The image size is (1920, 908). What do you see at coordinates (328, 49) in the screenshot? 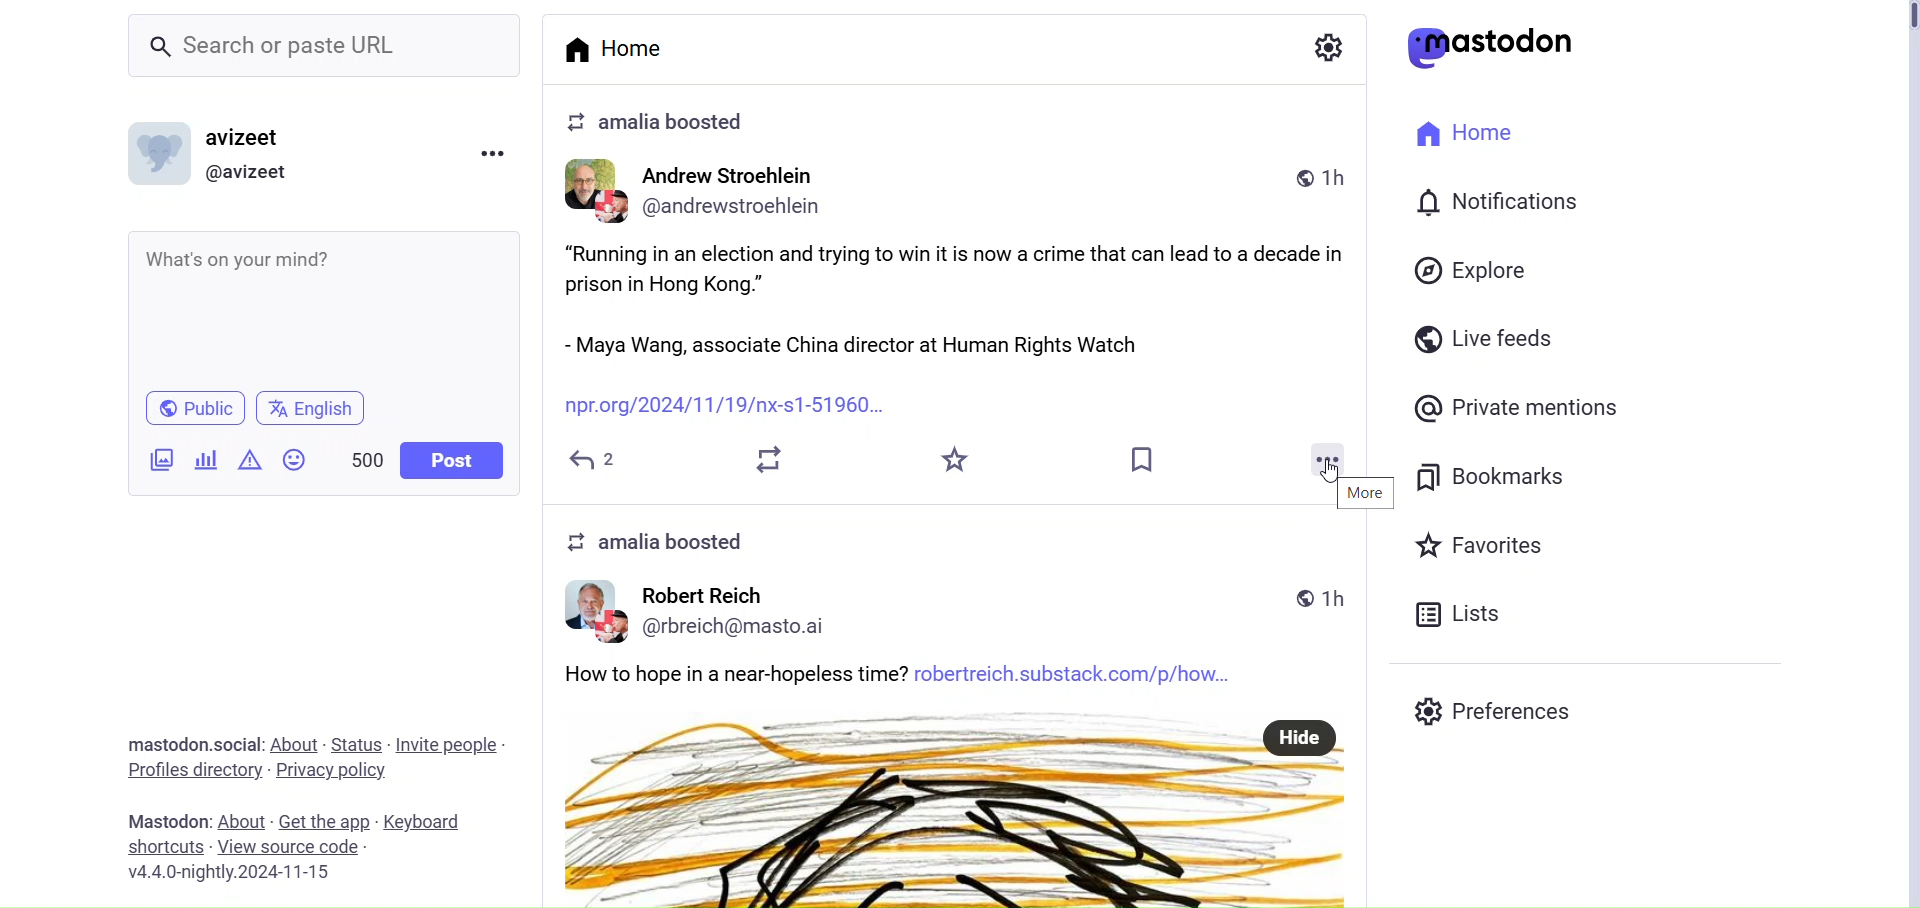
I see `Search Bar` at bounding box center [328, 49].